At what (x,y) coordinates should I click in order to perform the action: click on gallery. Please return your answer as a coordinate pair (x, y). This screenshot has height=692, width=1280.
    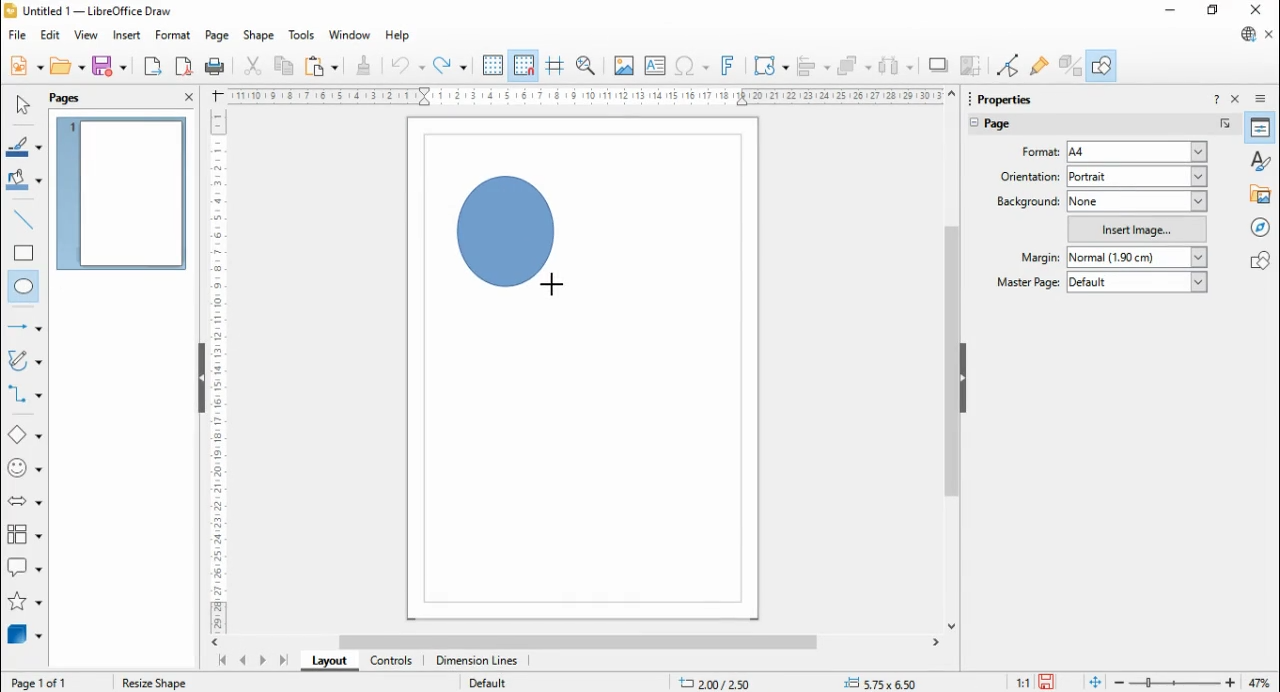
    Looking at the image, I should click on (1262, 193).